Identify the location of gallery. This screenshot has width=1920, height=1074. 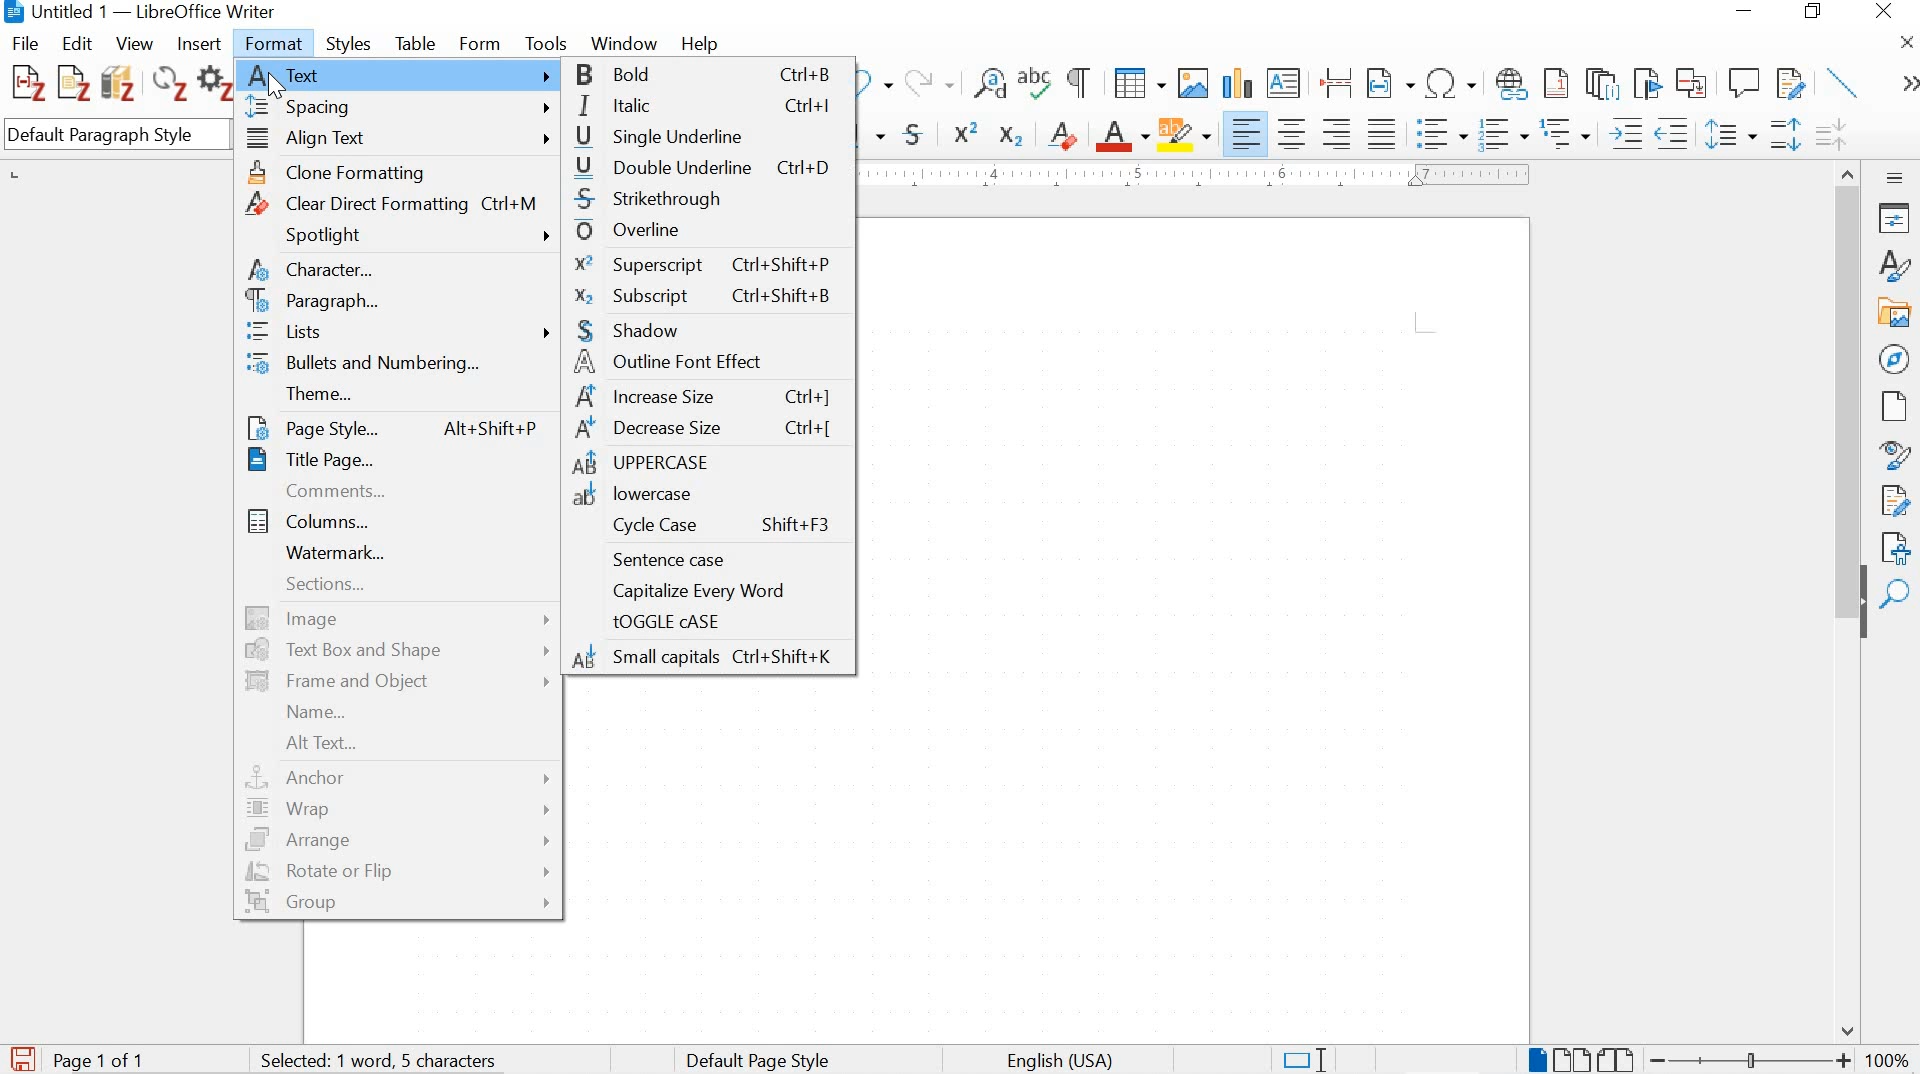
(1896, 312).